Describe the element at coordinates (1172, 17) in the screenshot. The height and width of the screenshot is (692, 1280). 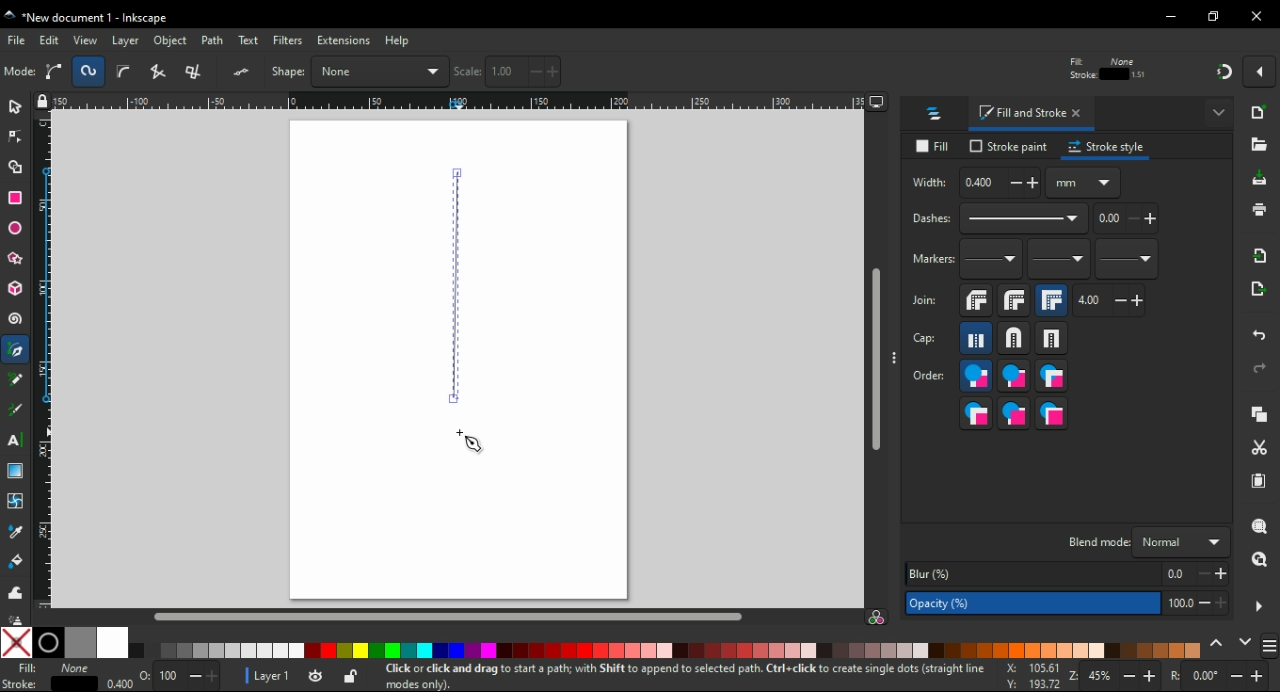
I see `minimize` at that location.